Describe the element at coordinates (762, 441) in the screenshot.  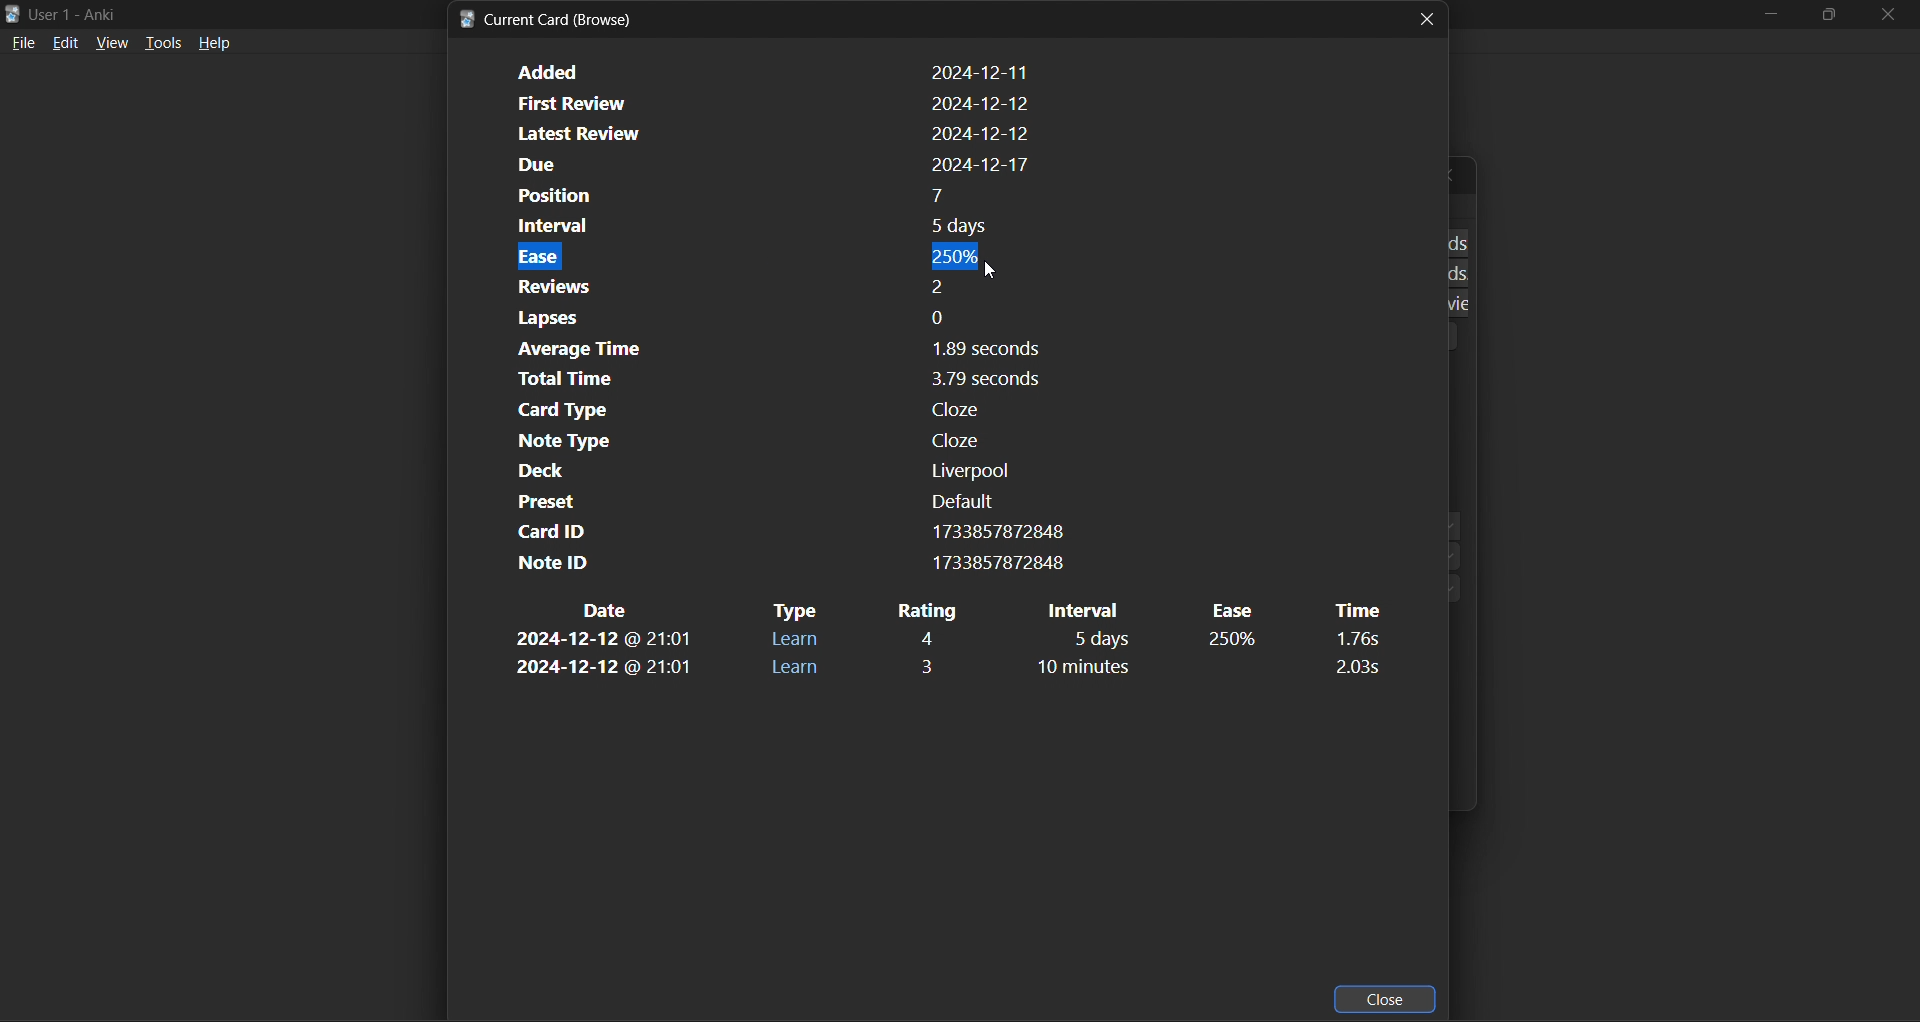
I see `note type` at that location.